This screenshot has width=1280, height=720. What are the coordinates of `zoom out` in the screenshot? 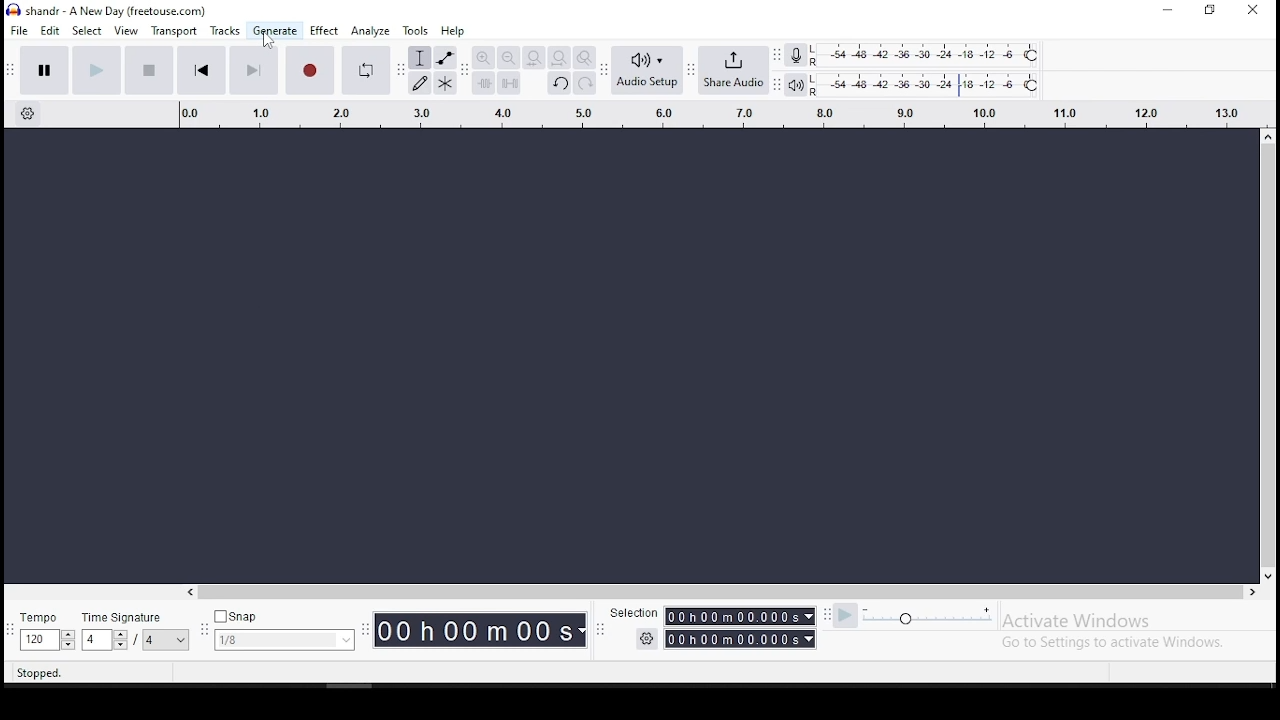 It's located at (508, 58).